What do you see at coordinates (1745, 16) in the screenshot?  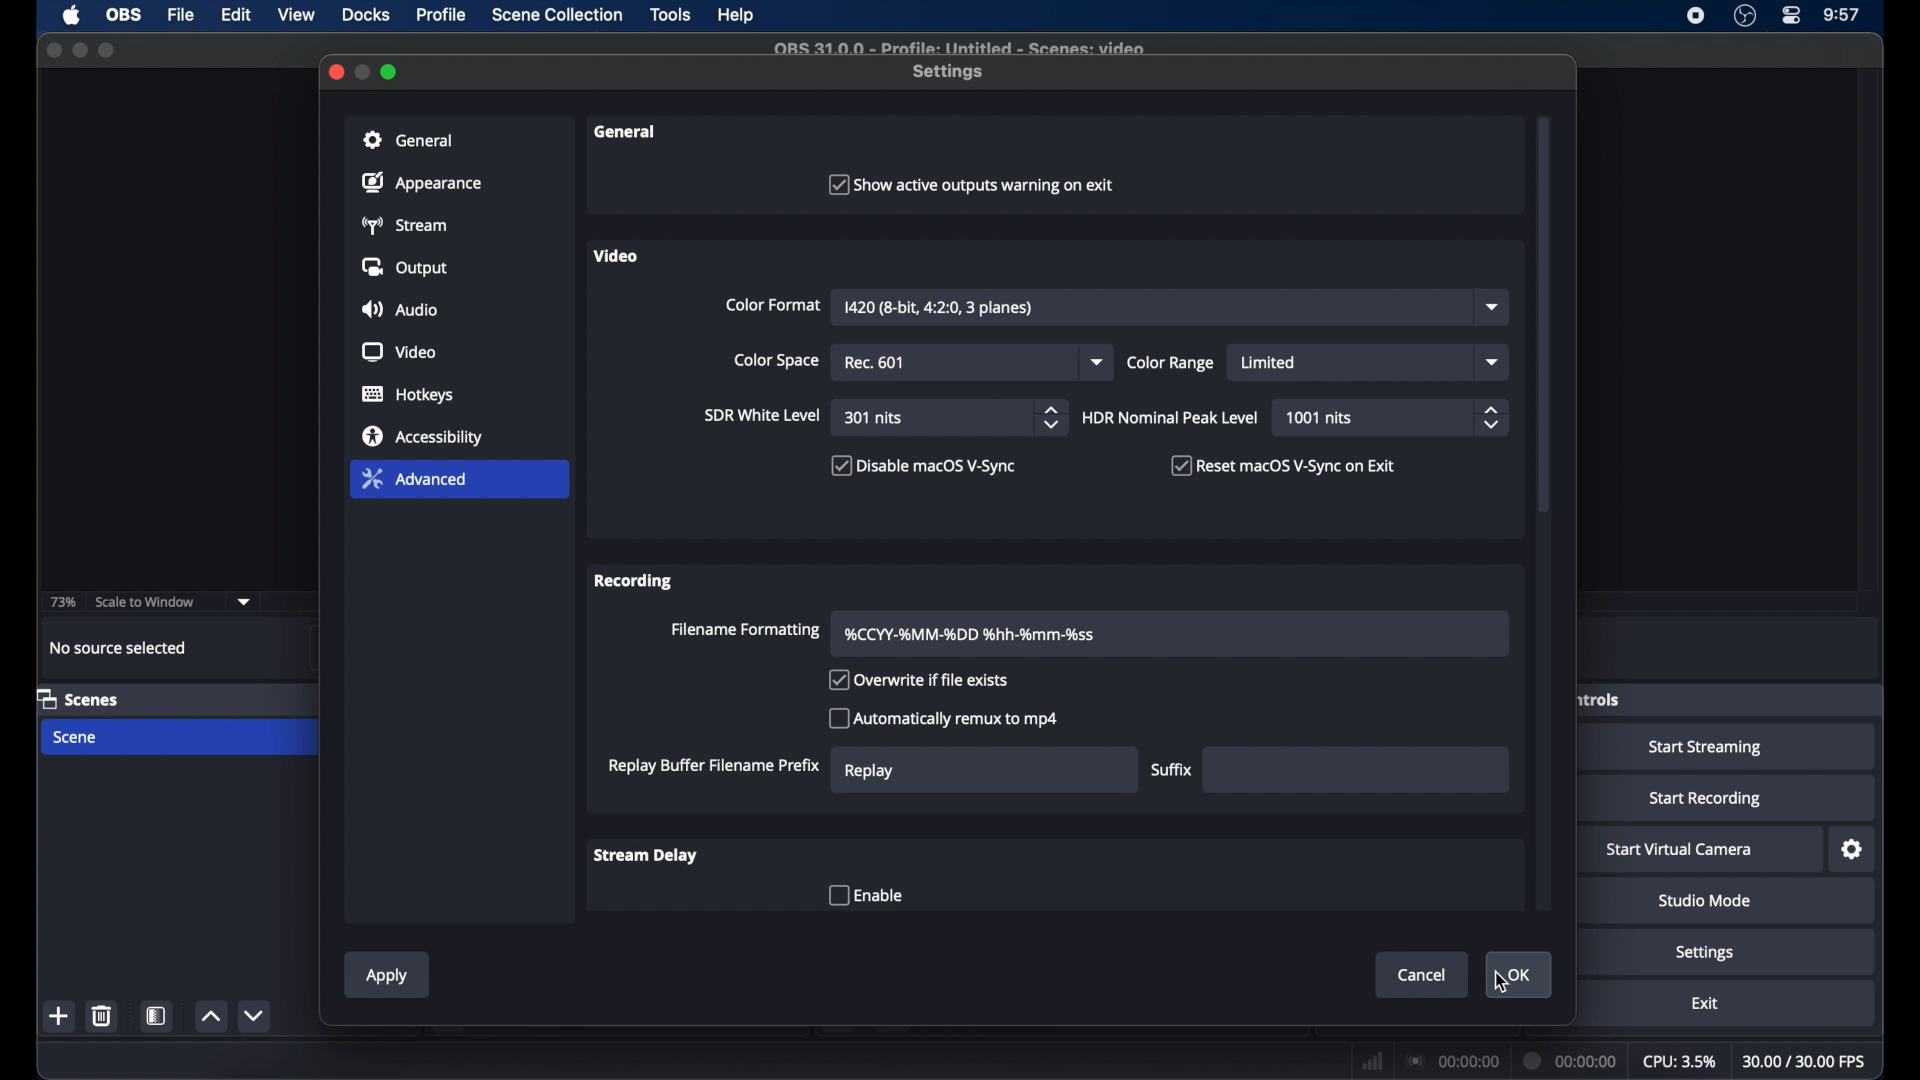 I see `obs studio` at bounding box center [1745, 16].